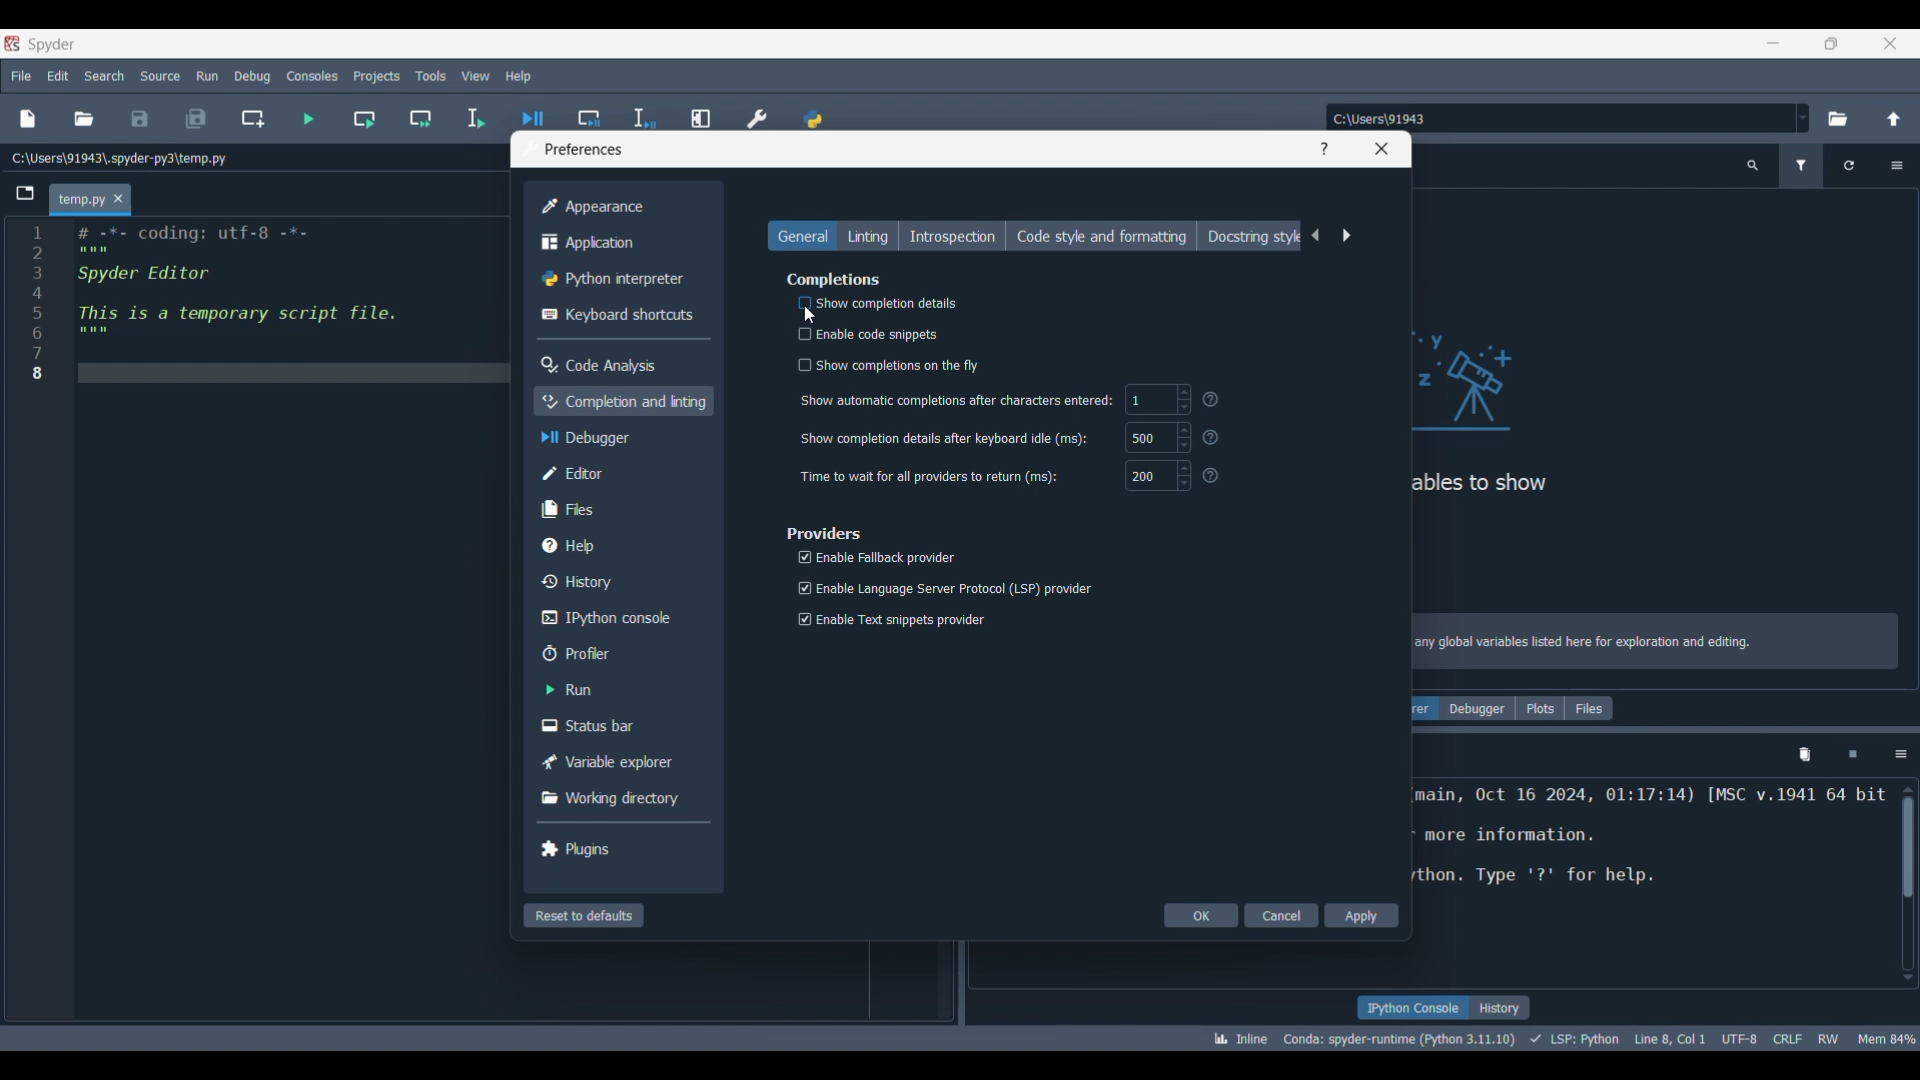  What do you see at coordinates (313, 76) in the screenshot?
I see `Consoles menu` at bounding box center [313, 76].